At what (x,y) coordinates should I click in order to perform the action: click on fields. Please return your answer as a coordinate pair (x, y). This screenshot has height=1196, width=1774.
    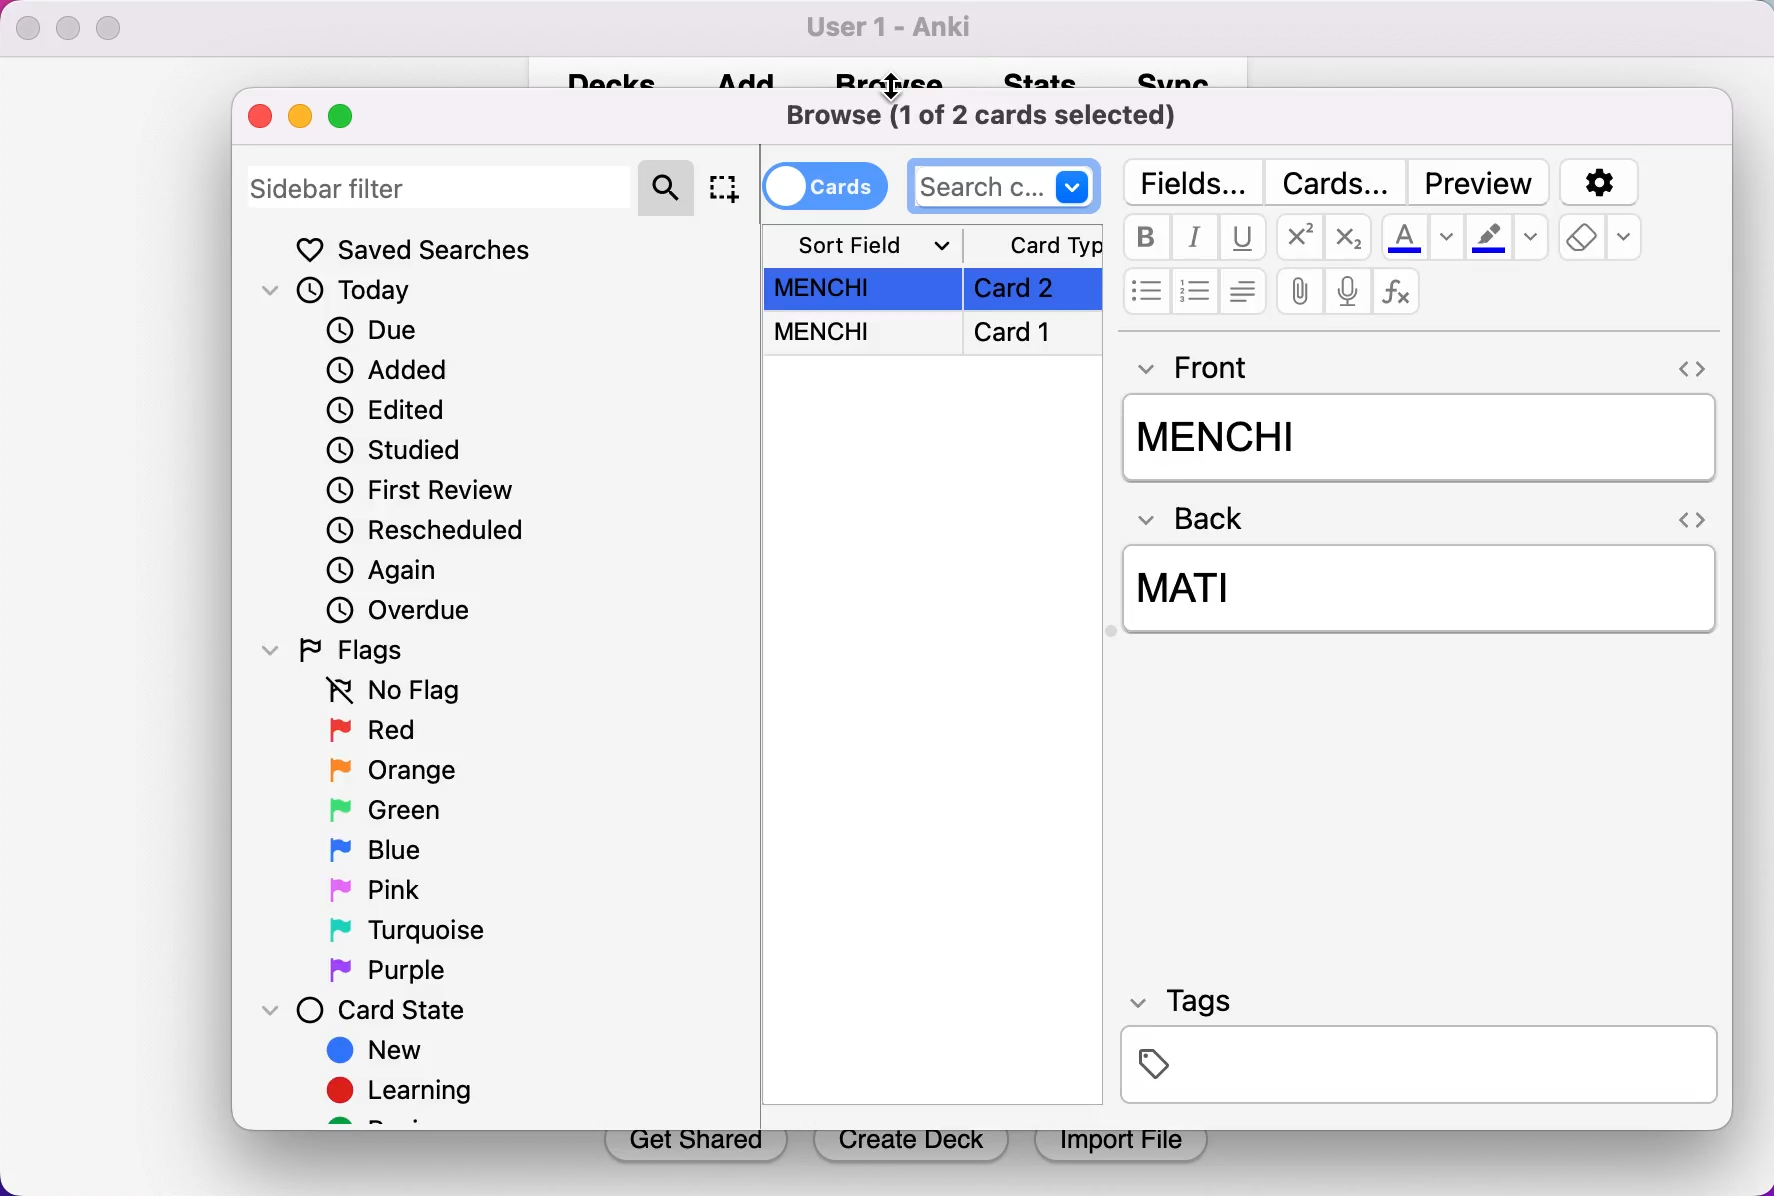
    Looking at the image, I should click on (1193, 180).